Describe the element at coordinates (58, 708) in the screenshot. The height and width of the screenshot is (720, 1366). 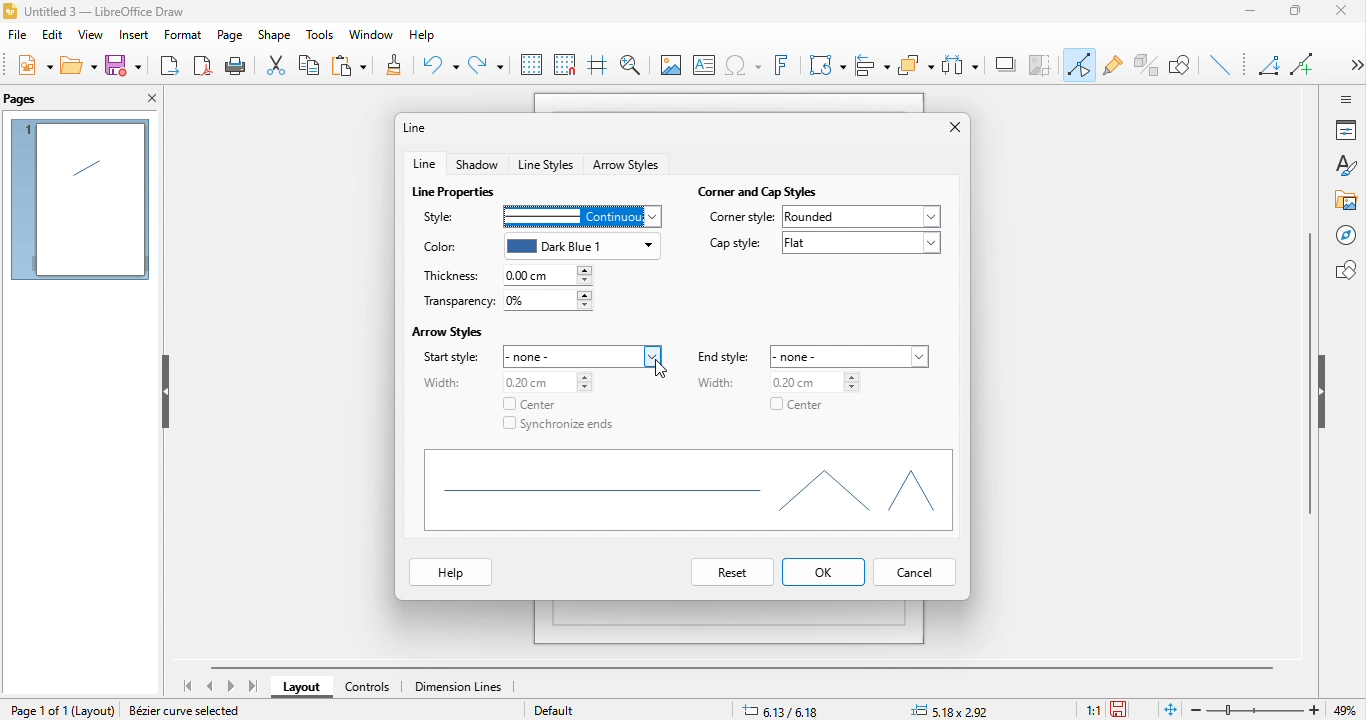
I see `page 1 of 1 (Layout)` at that location.